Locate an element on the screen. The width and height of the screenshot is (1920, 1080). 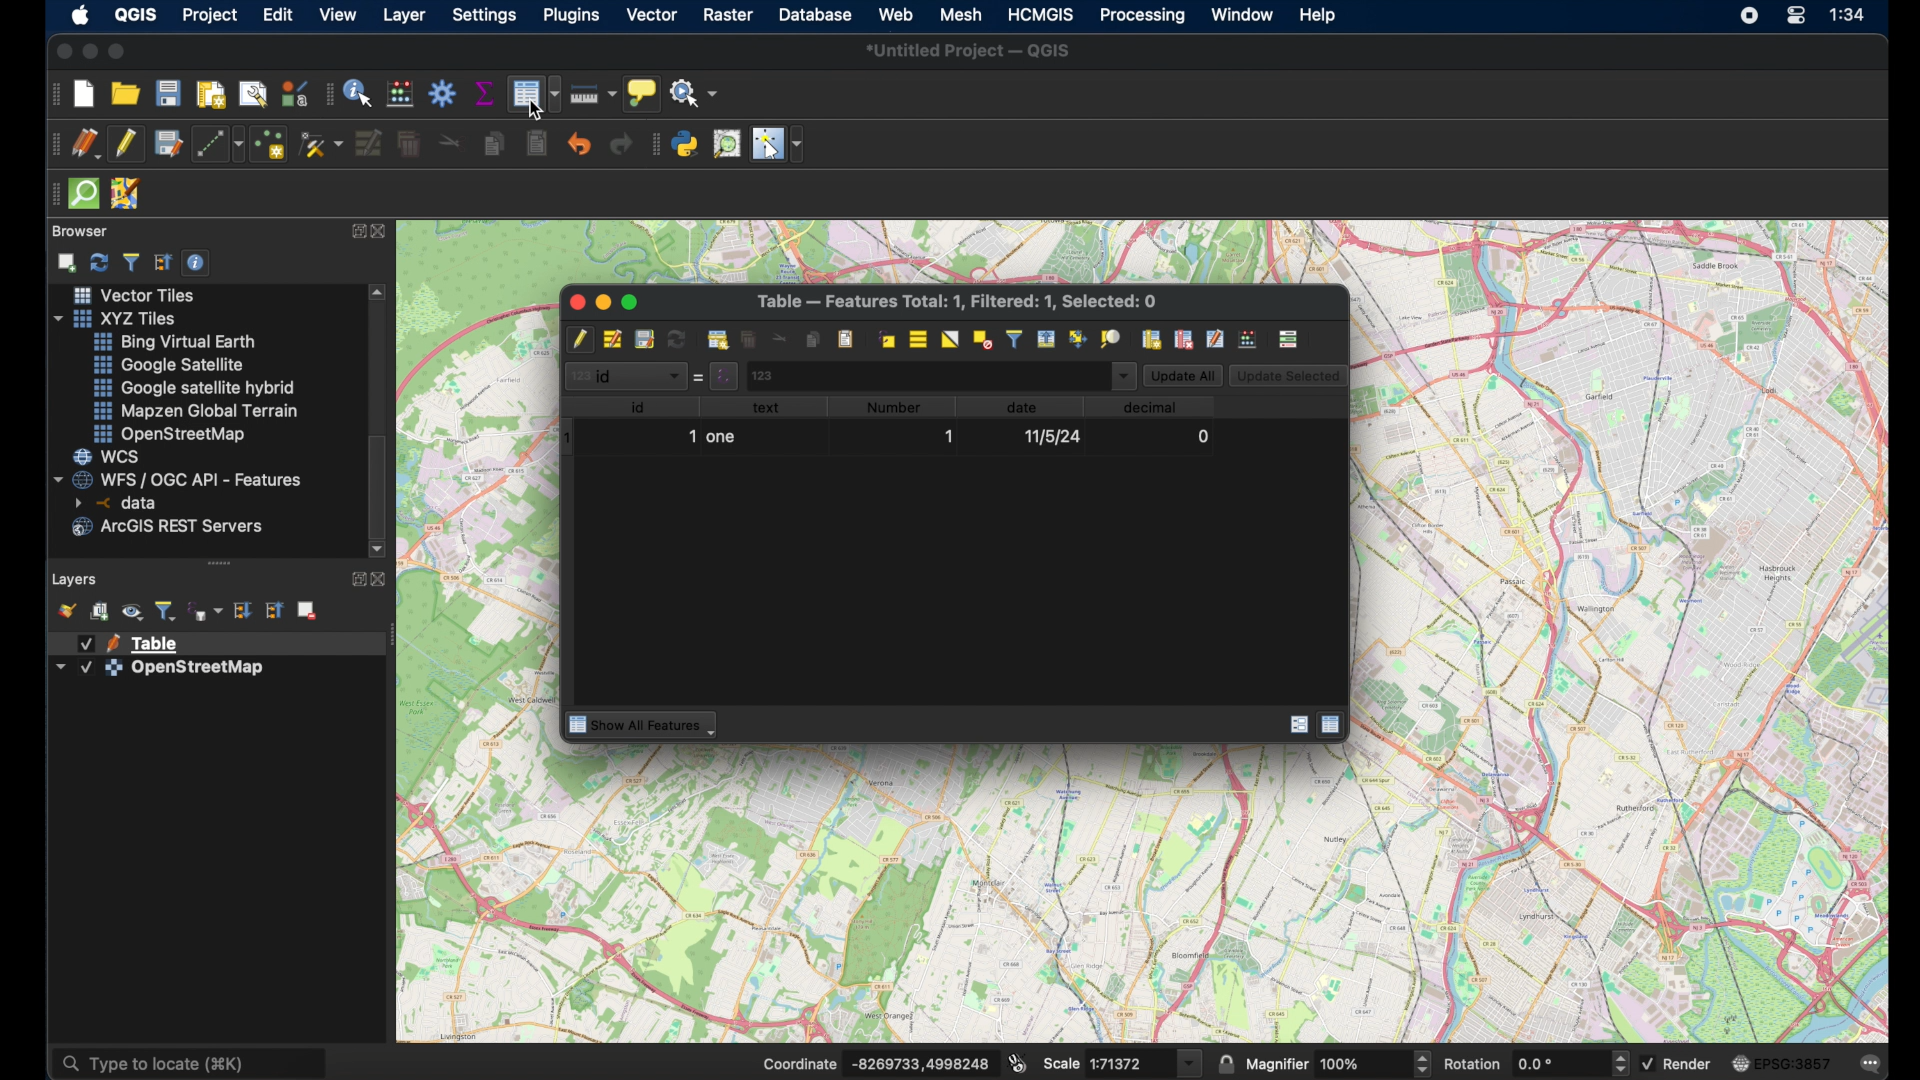
EPSG:3857 is located at coordinates (1799, 1062).